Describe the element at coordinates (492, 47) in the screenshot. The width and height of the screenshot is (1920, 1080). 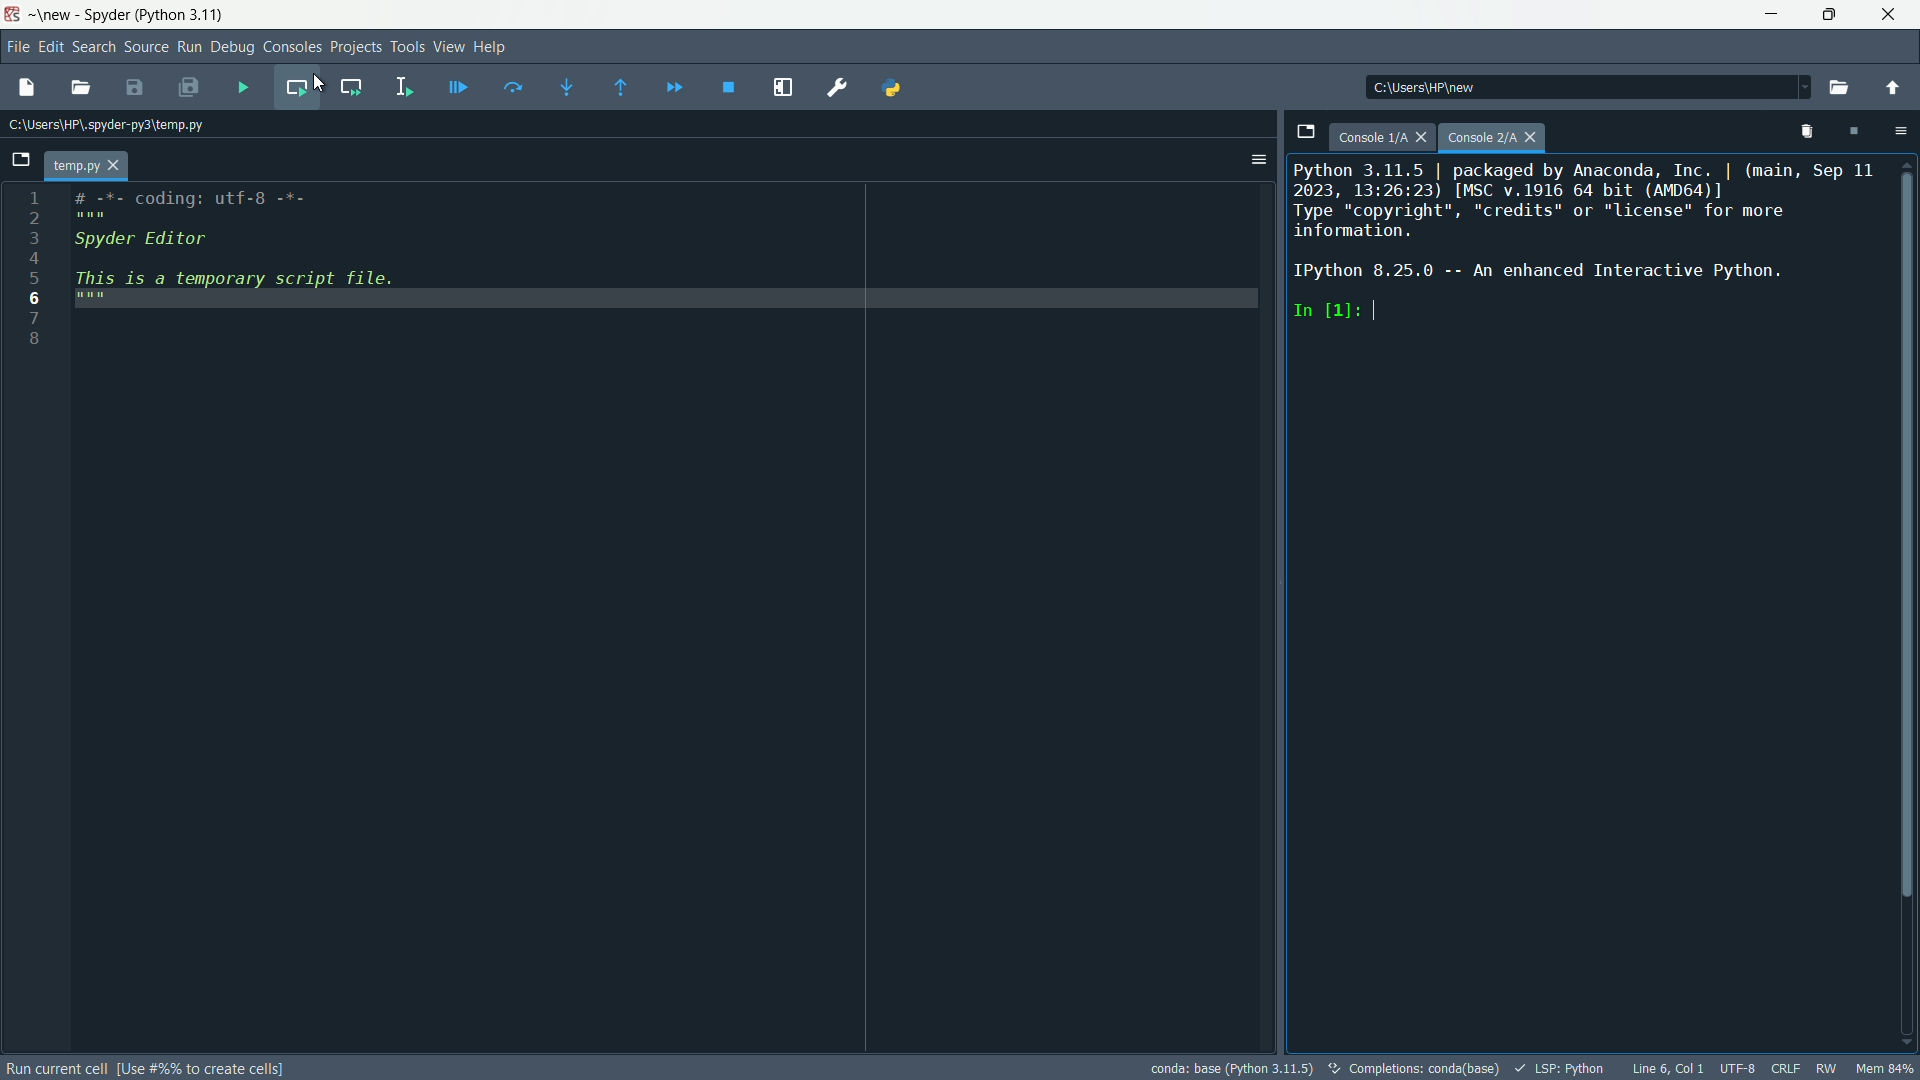
I see `help menu` at that location.